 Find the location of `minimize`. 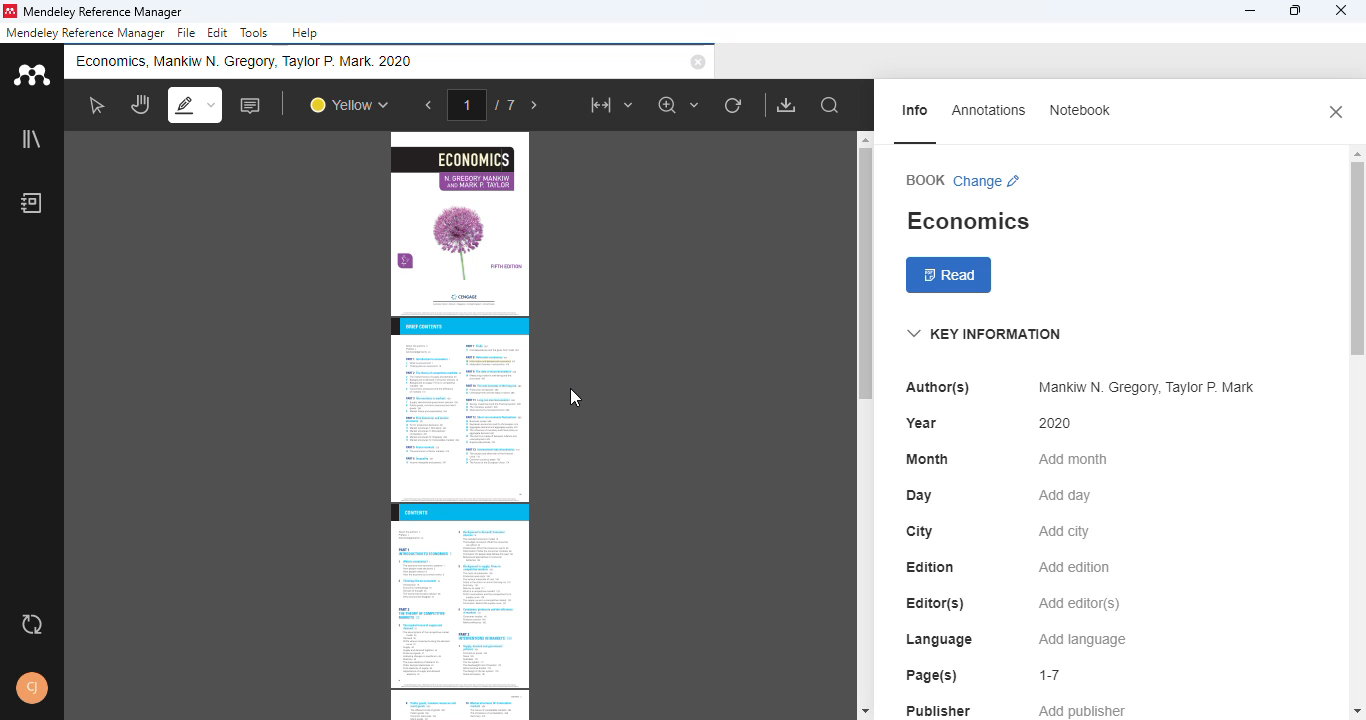

minimize is located at coordinates (1249, 11).